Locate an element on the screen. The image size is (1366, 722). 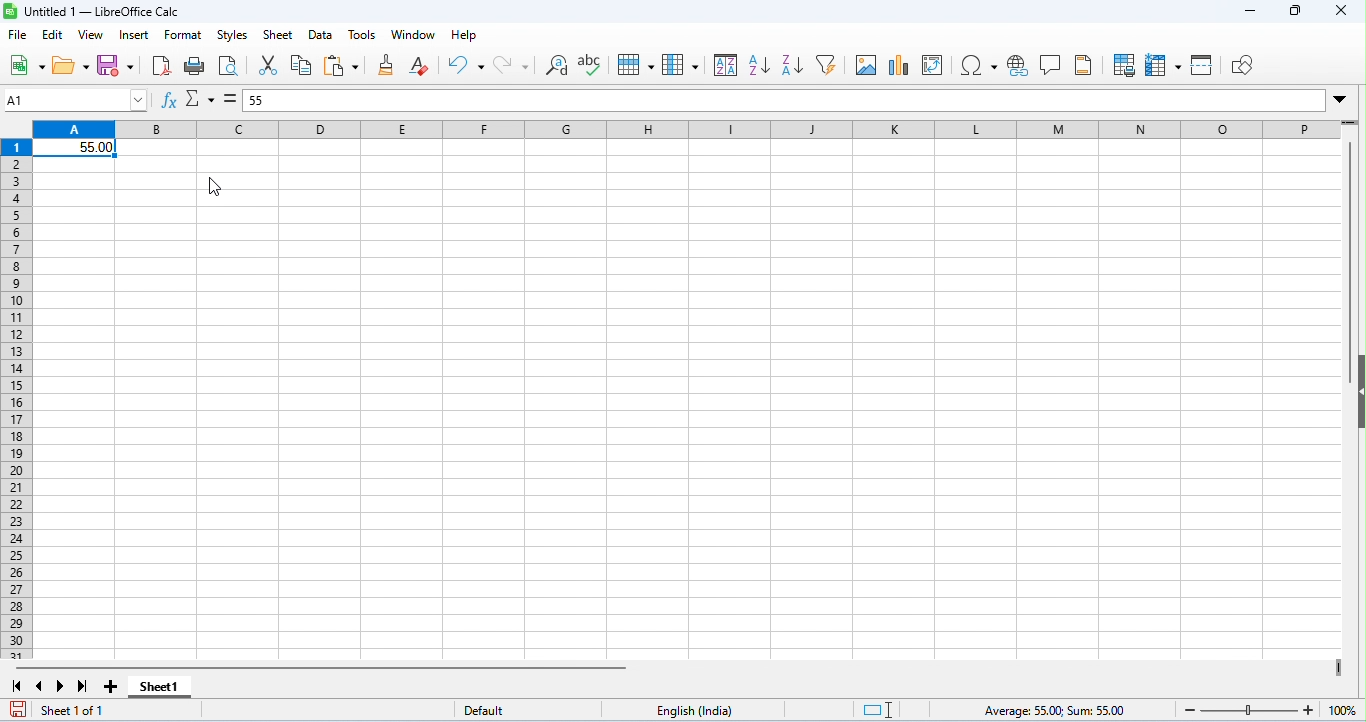
formula is located at coordinates (1053, 709).